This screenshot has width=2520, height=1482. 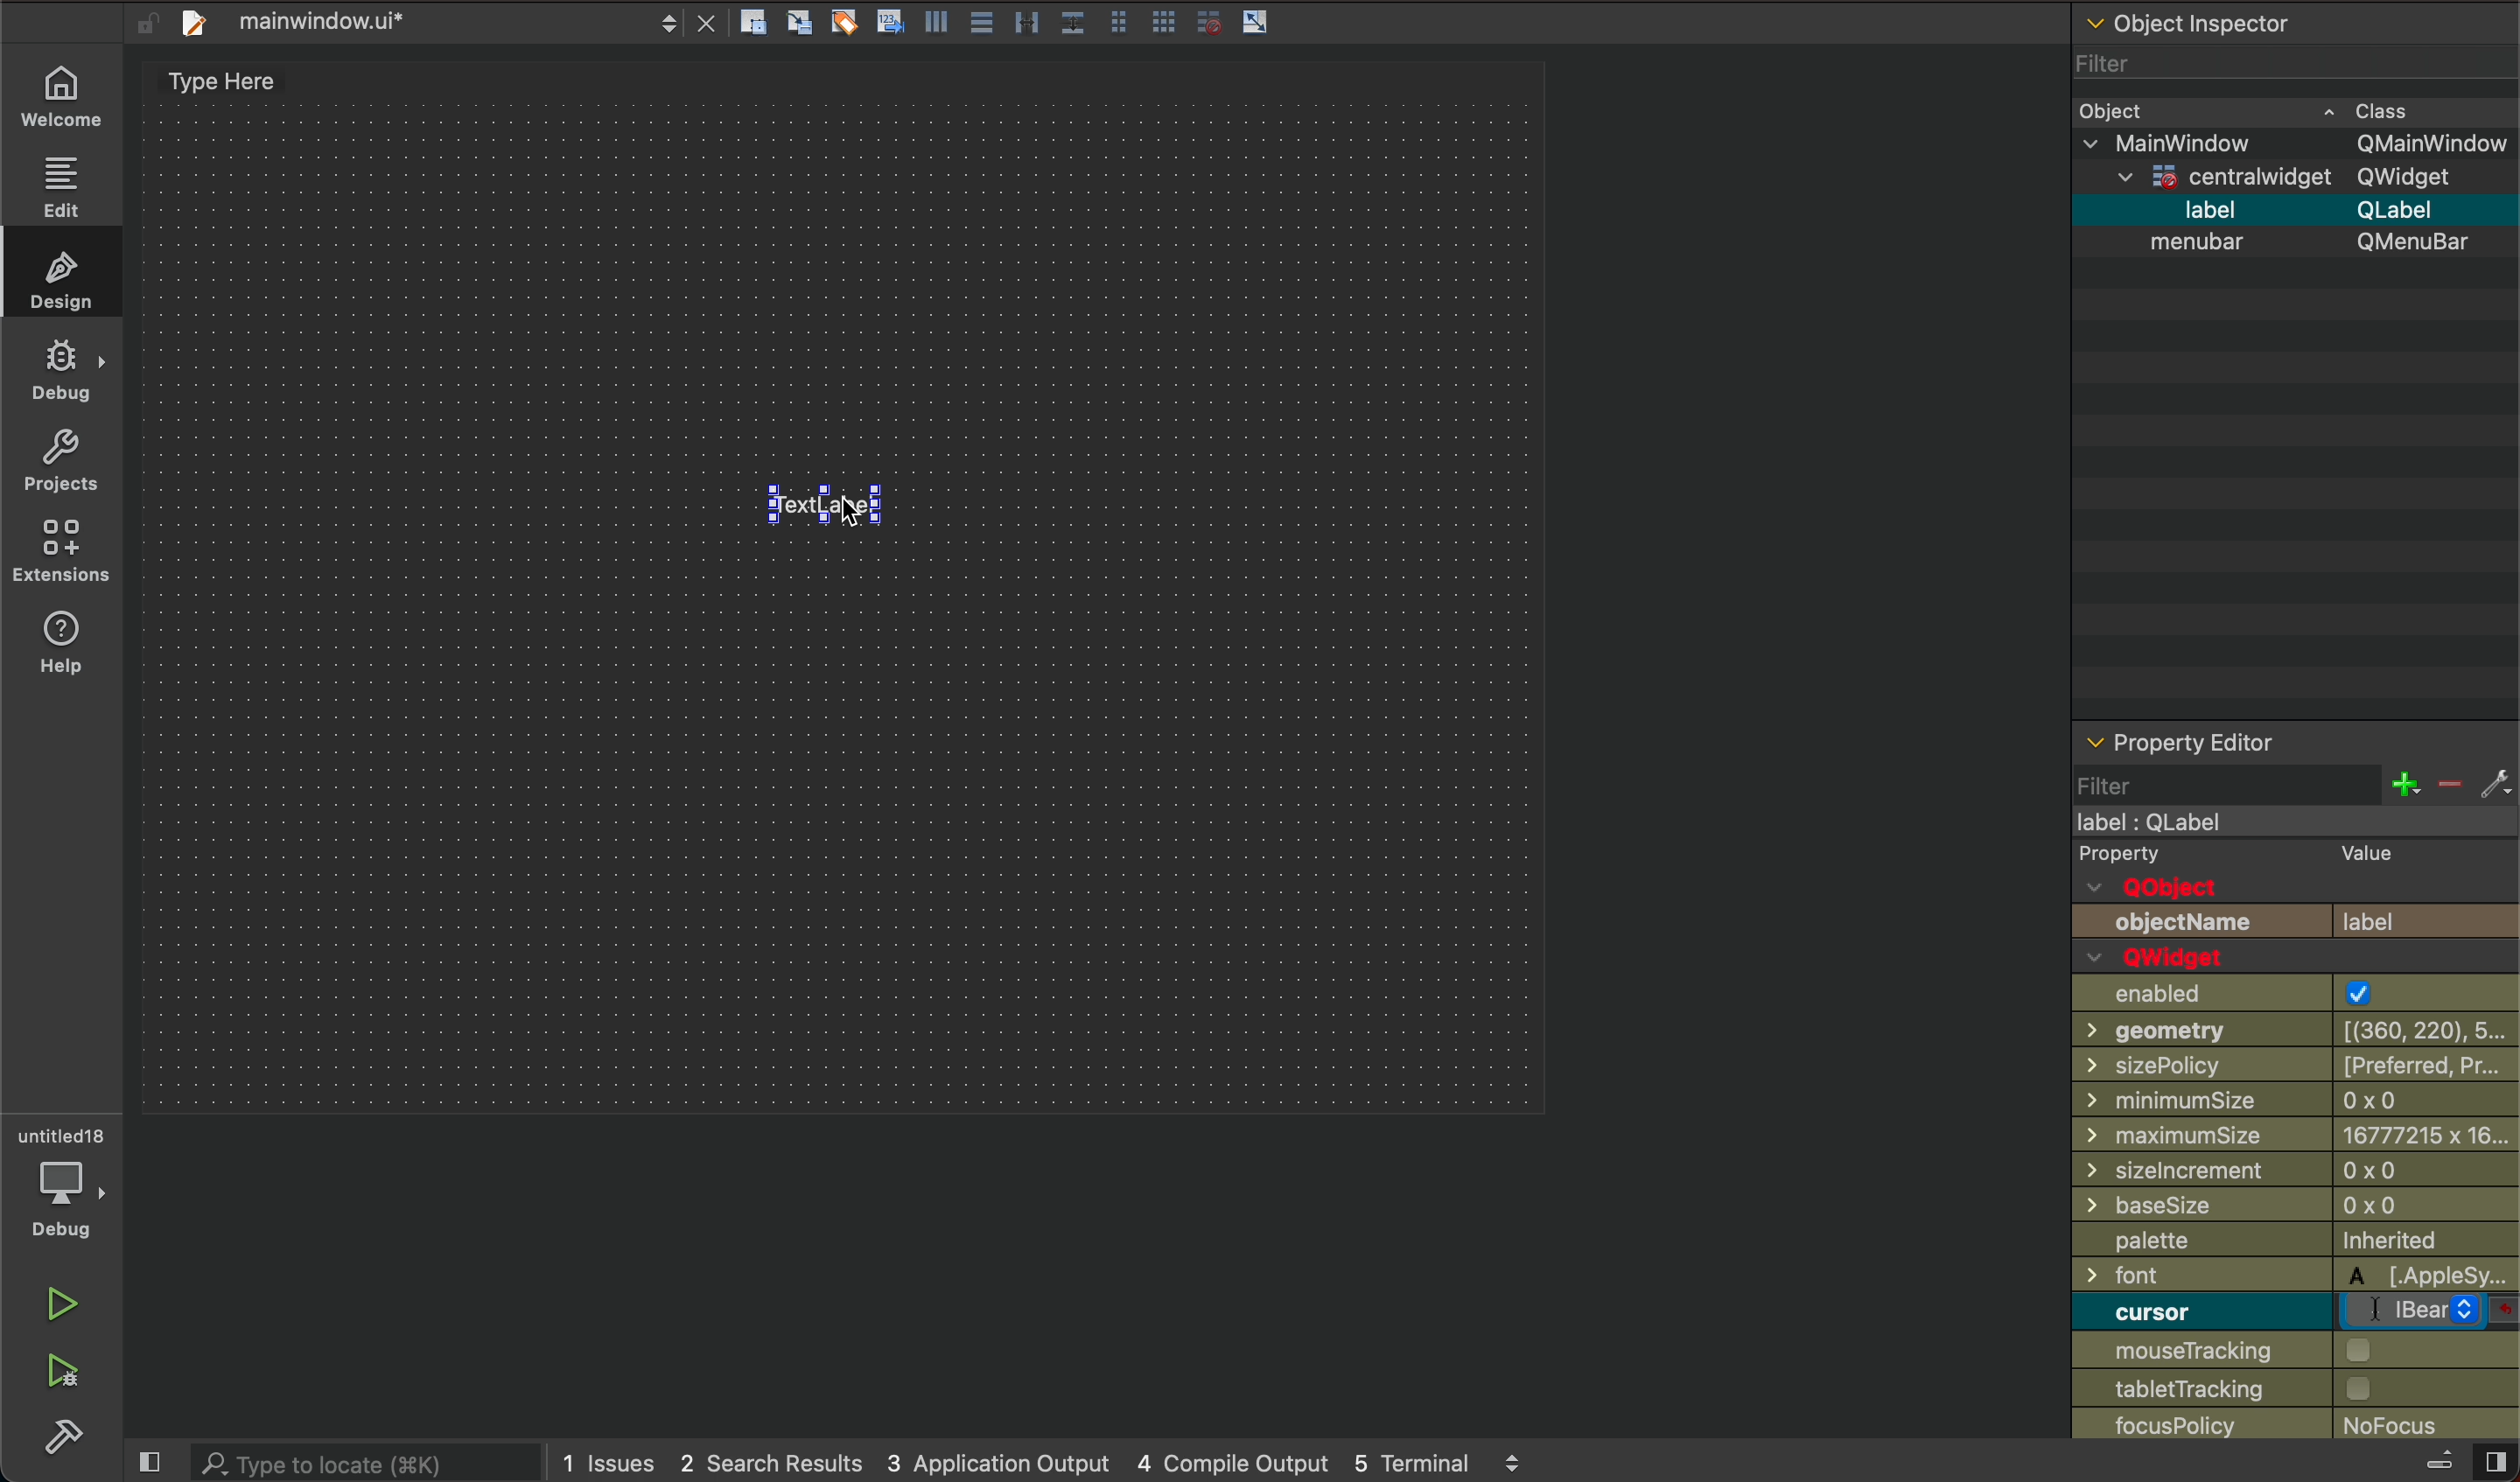 What do you see at coordinates (2429, 1311) in the screenshot?
I see `bear` at bounding box center [2429, 1311].